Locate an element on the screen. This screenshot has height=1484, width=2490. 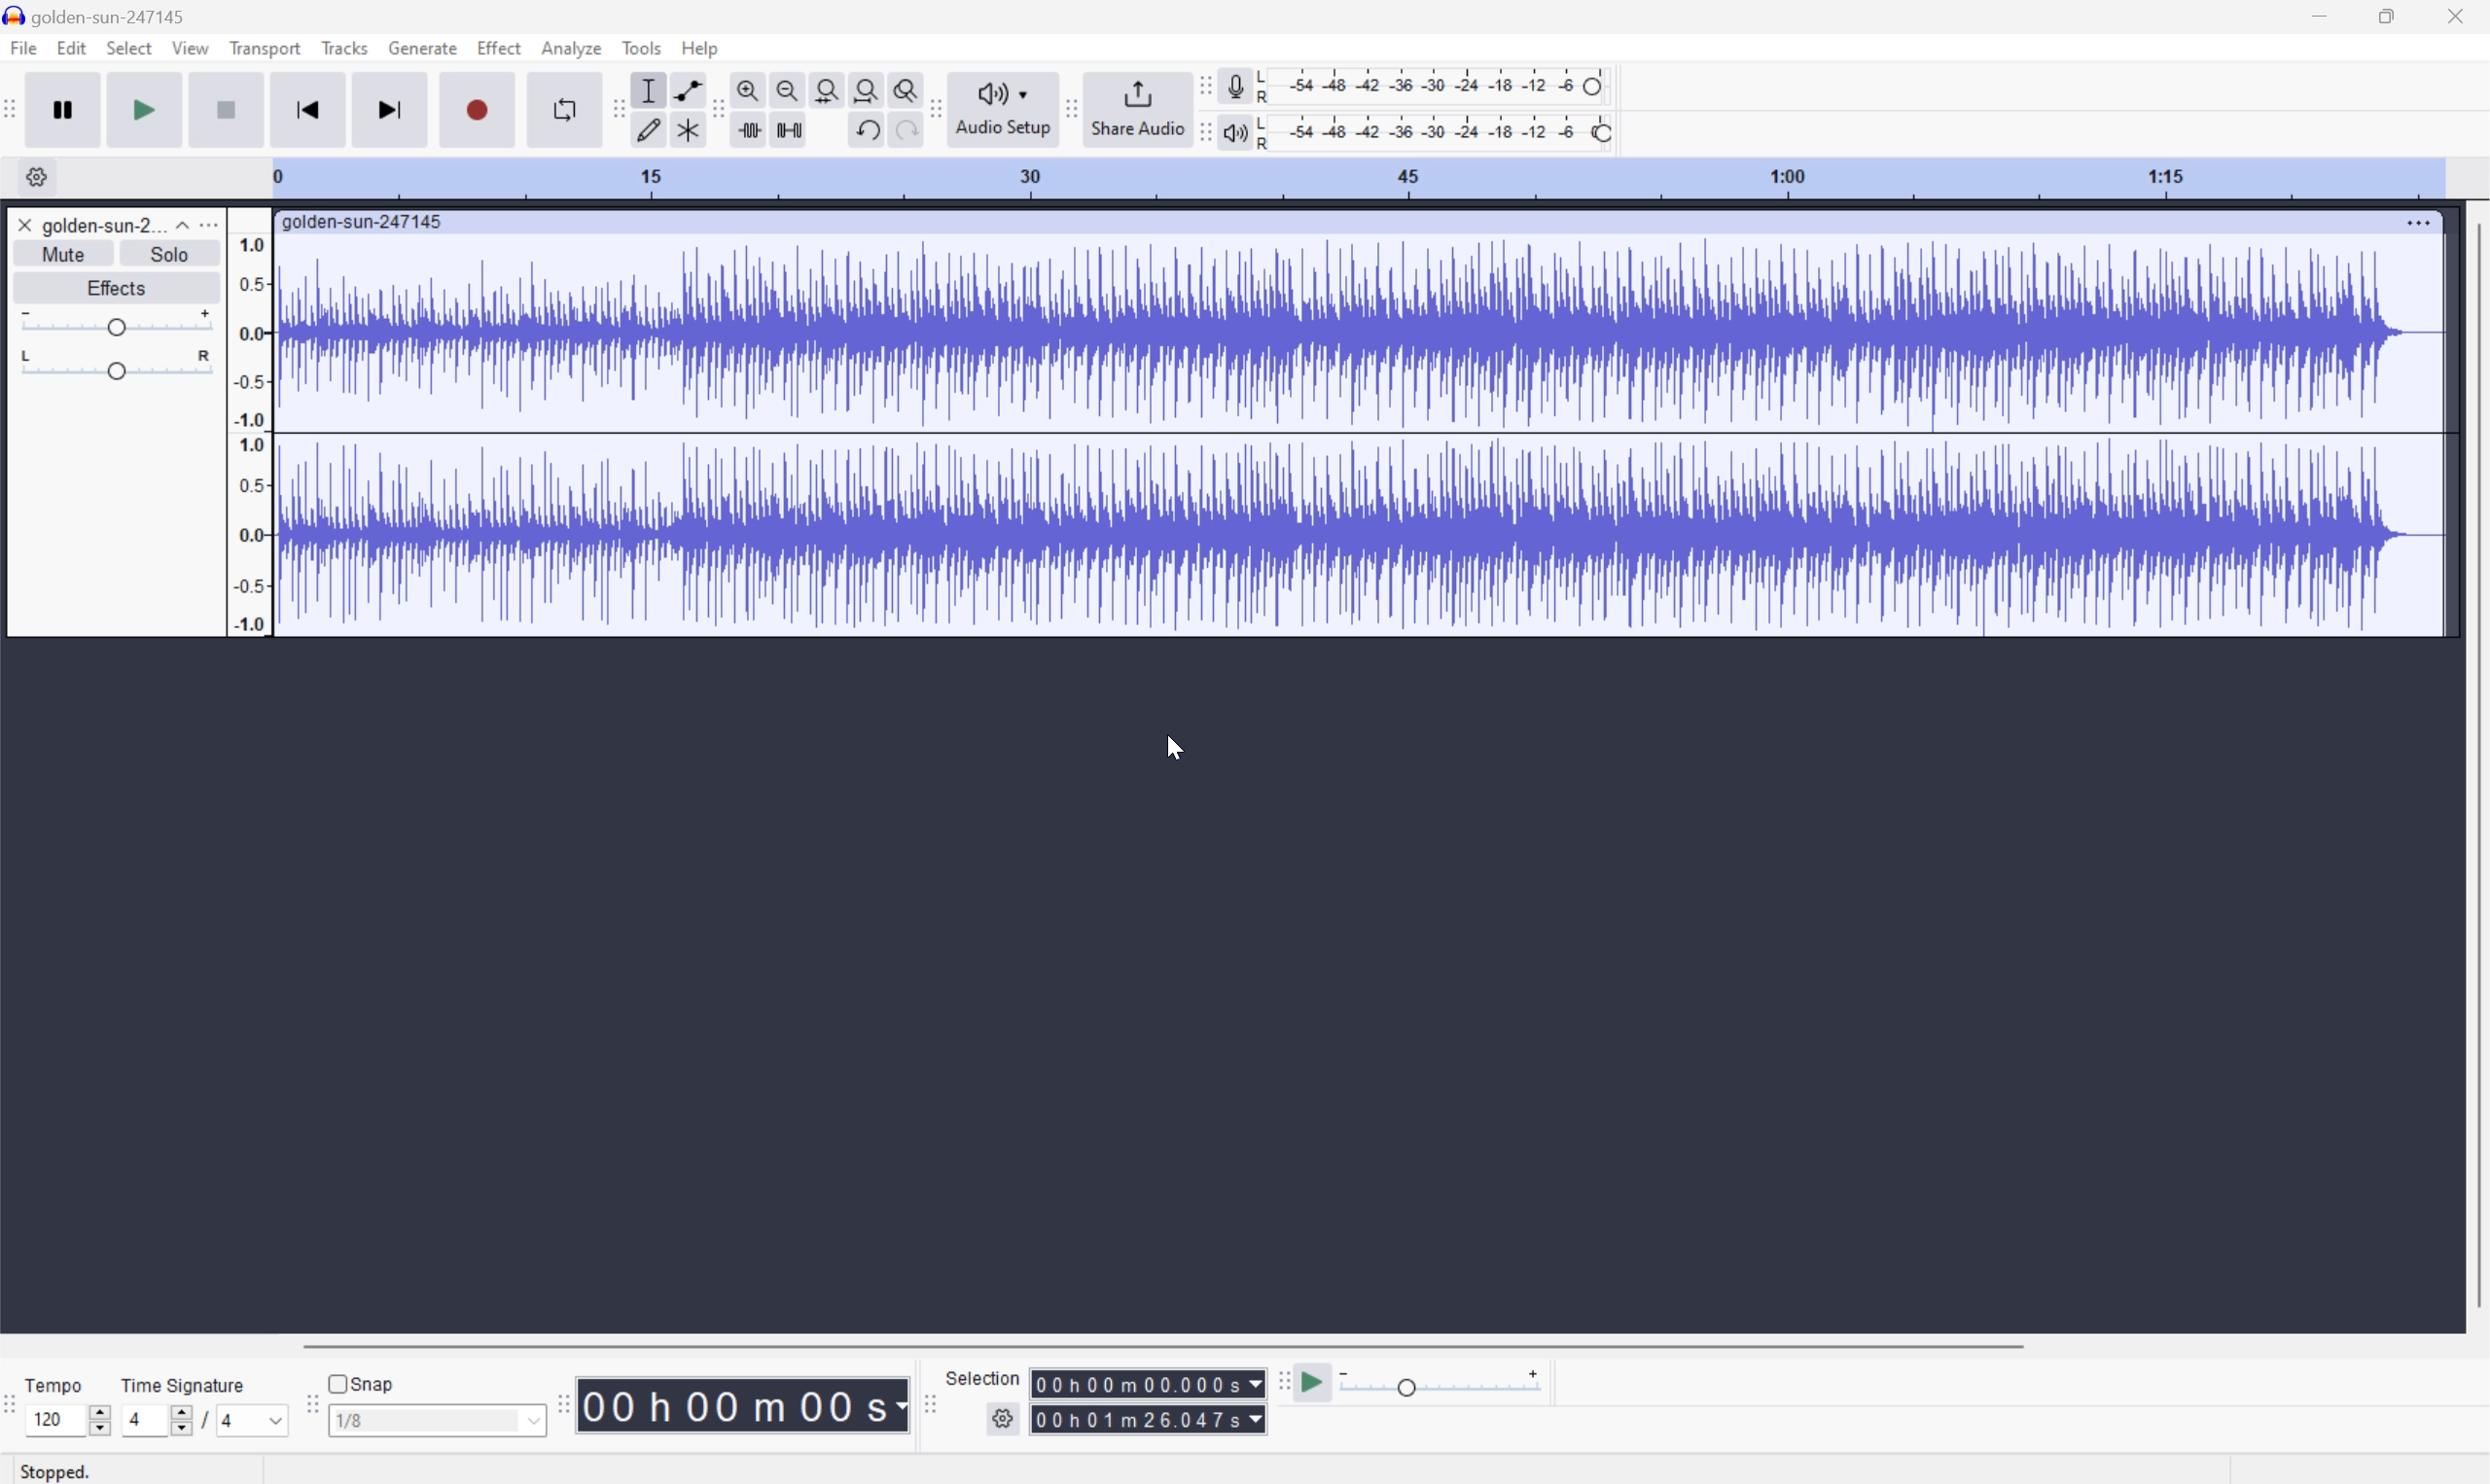
Settings is located at coordinates (41, 177).